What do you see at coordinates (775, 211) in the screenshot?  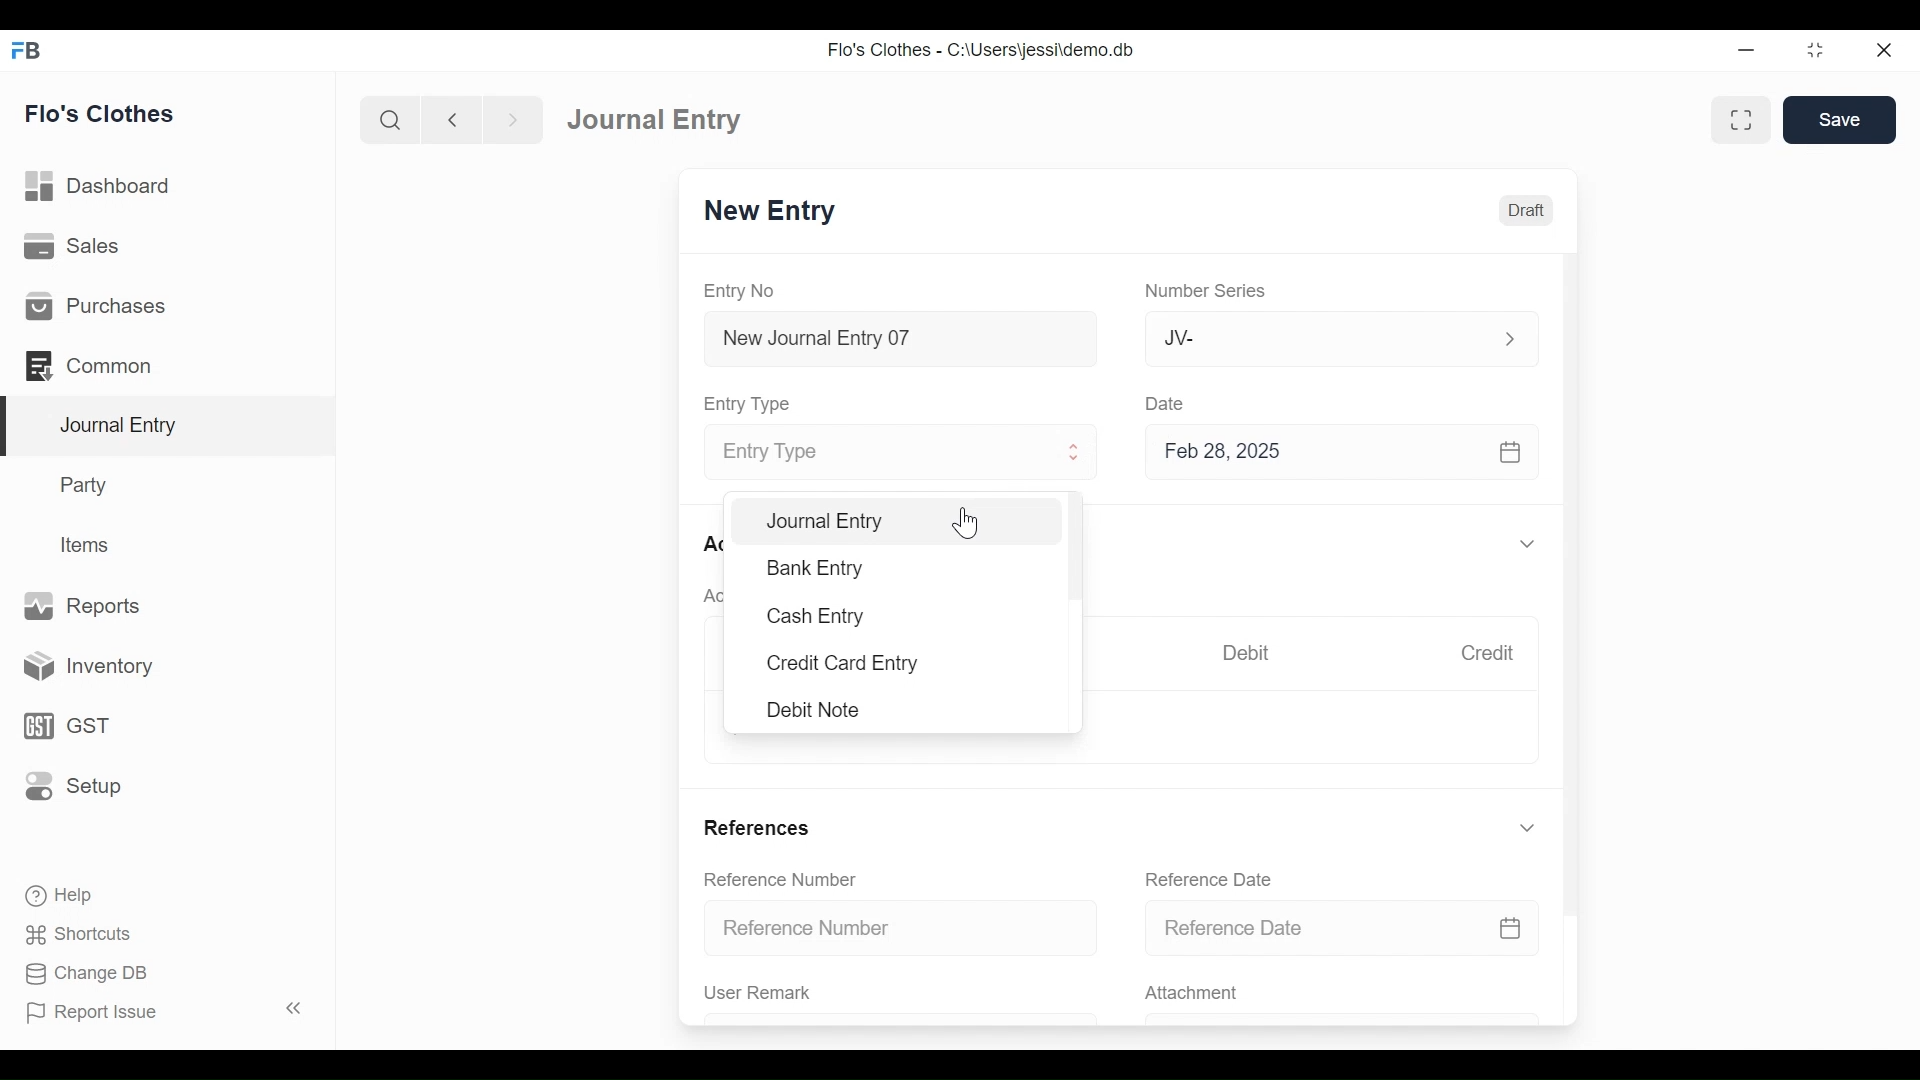 I see `New Entry` at bounding box center [775, 211].